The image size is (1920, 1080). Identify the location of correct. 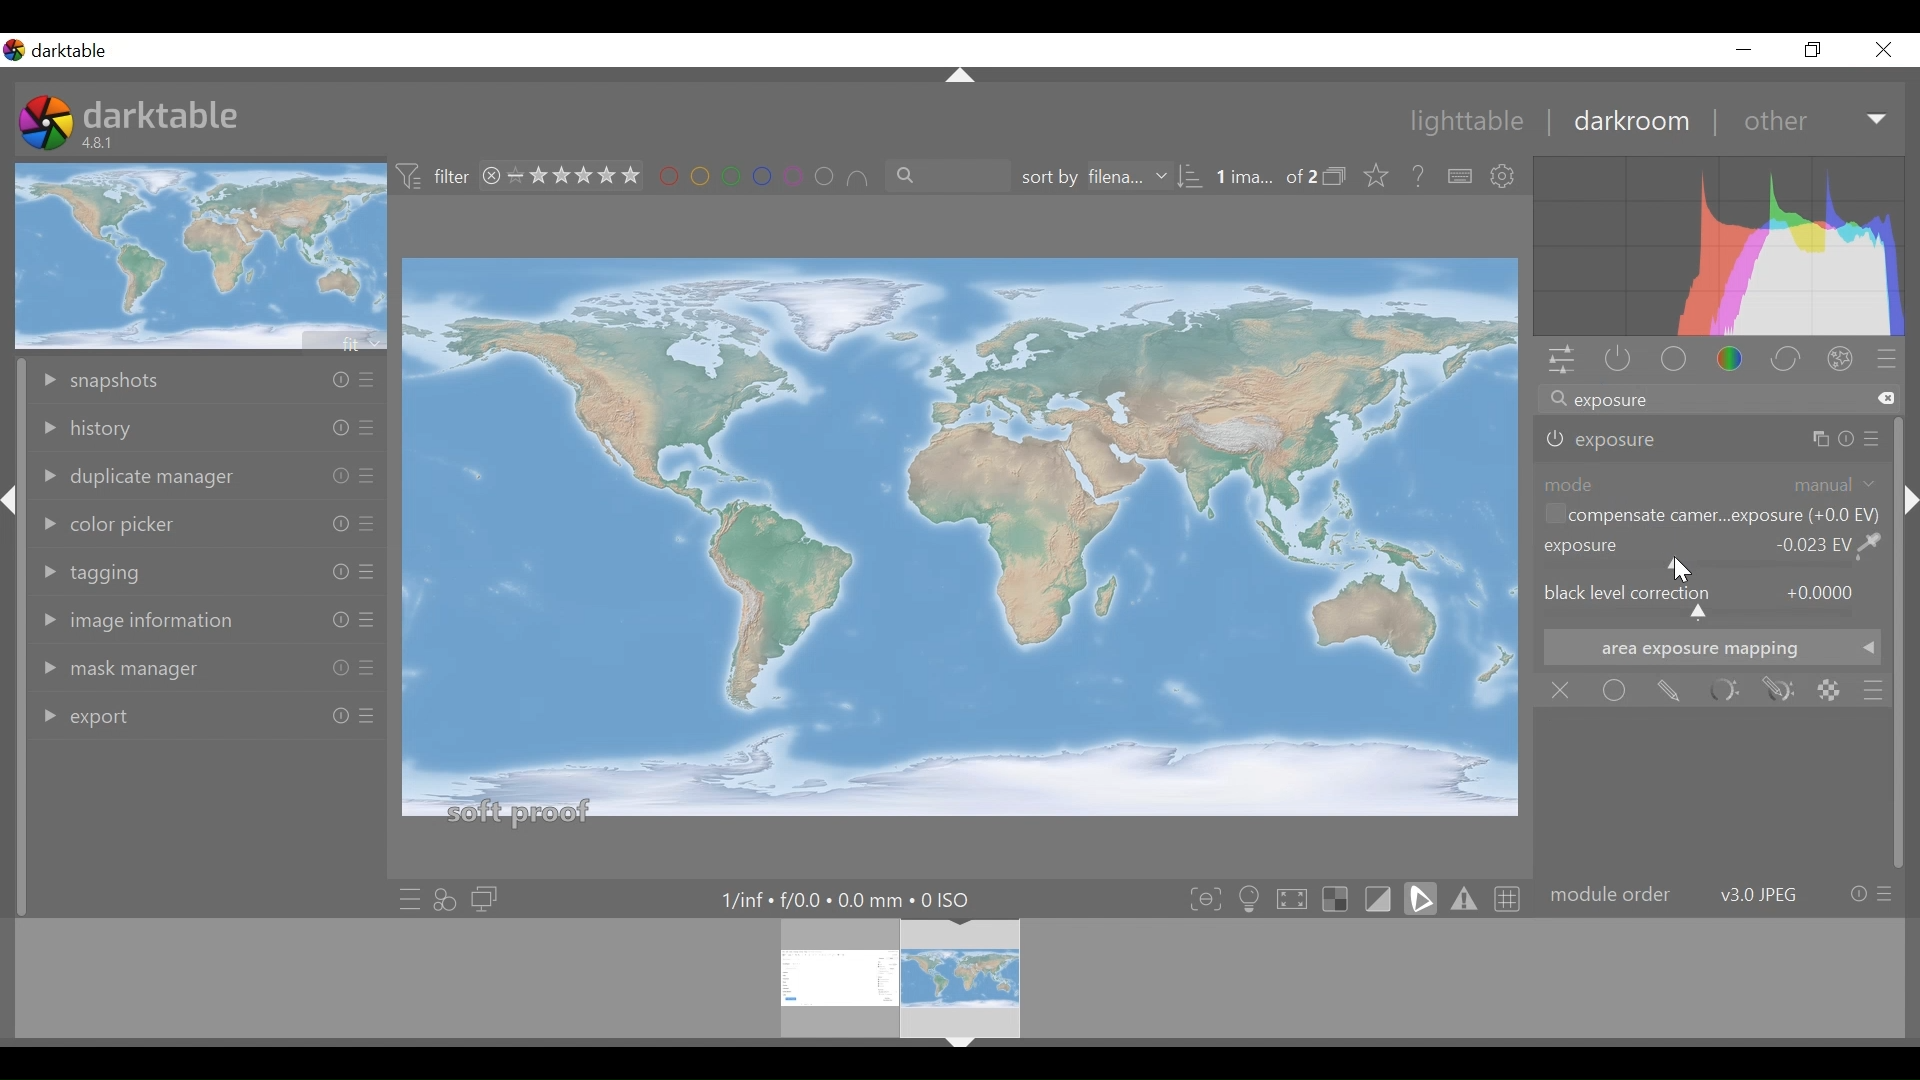
(1789, 361).